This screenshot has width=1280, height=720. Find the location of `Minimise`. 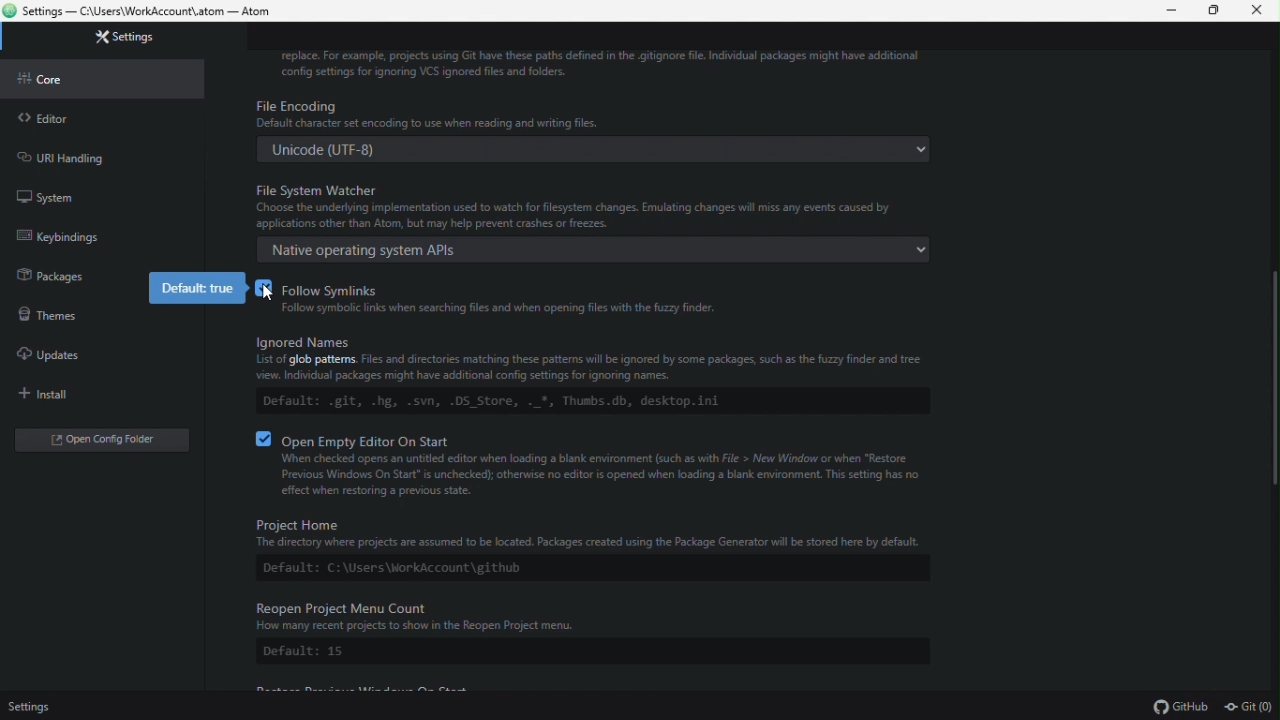

Minimise is located at coordinates (1175, 10).